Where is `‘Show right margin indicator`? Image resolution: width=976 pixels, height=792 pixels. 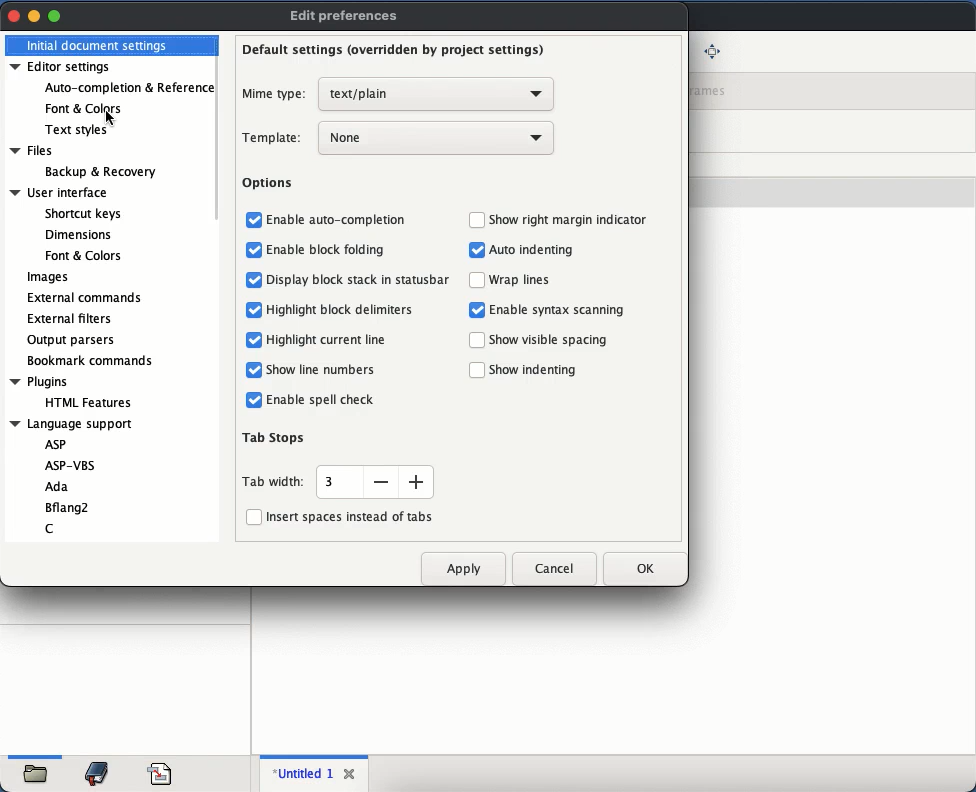
‘Show right margin indicator is located at coordinates (570, 218).